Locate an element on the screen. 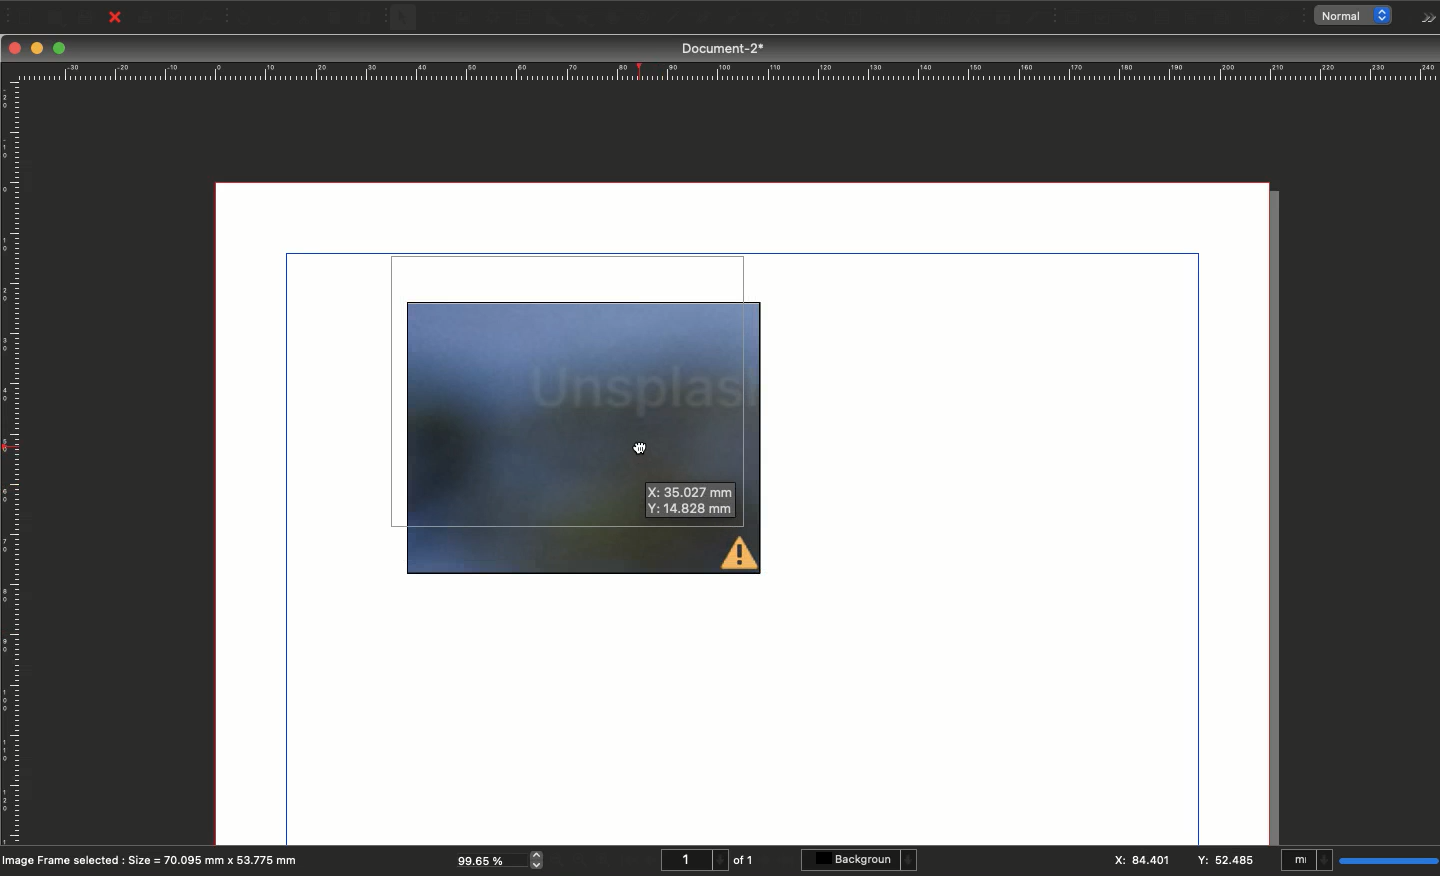  Eye dropper is located at coordinates (1033, 18).